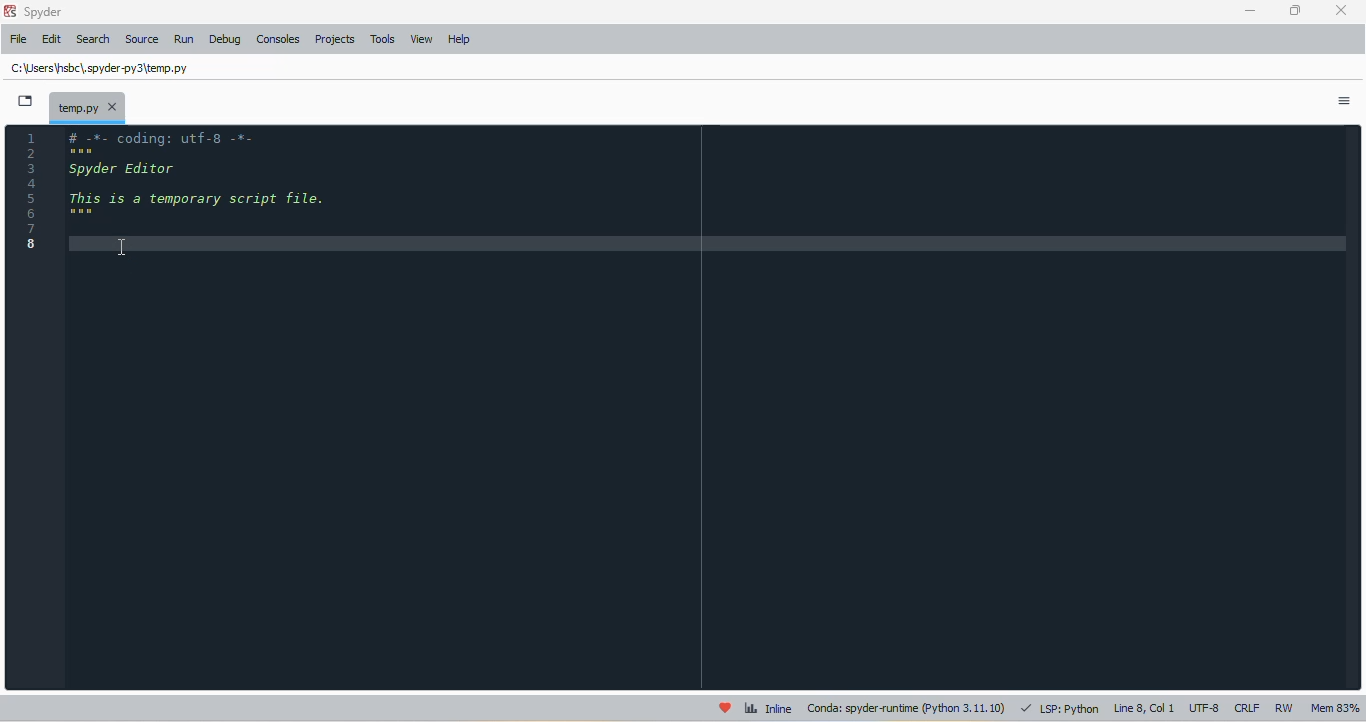 The height and width of the screenshot is (722, 1366). Describe the element at coordinates (708, 407) in the screenshot. I see `editor` at that location.